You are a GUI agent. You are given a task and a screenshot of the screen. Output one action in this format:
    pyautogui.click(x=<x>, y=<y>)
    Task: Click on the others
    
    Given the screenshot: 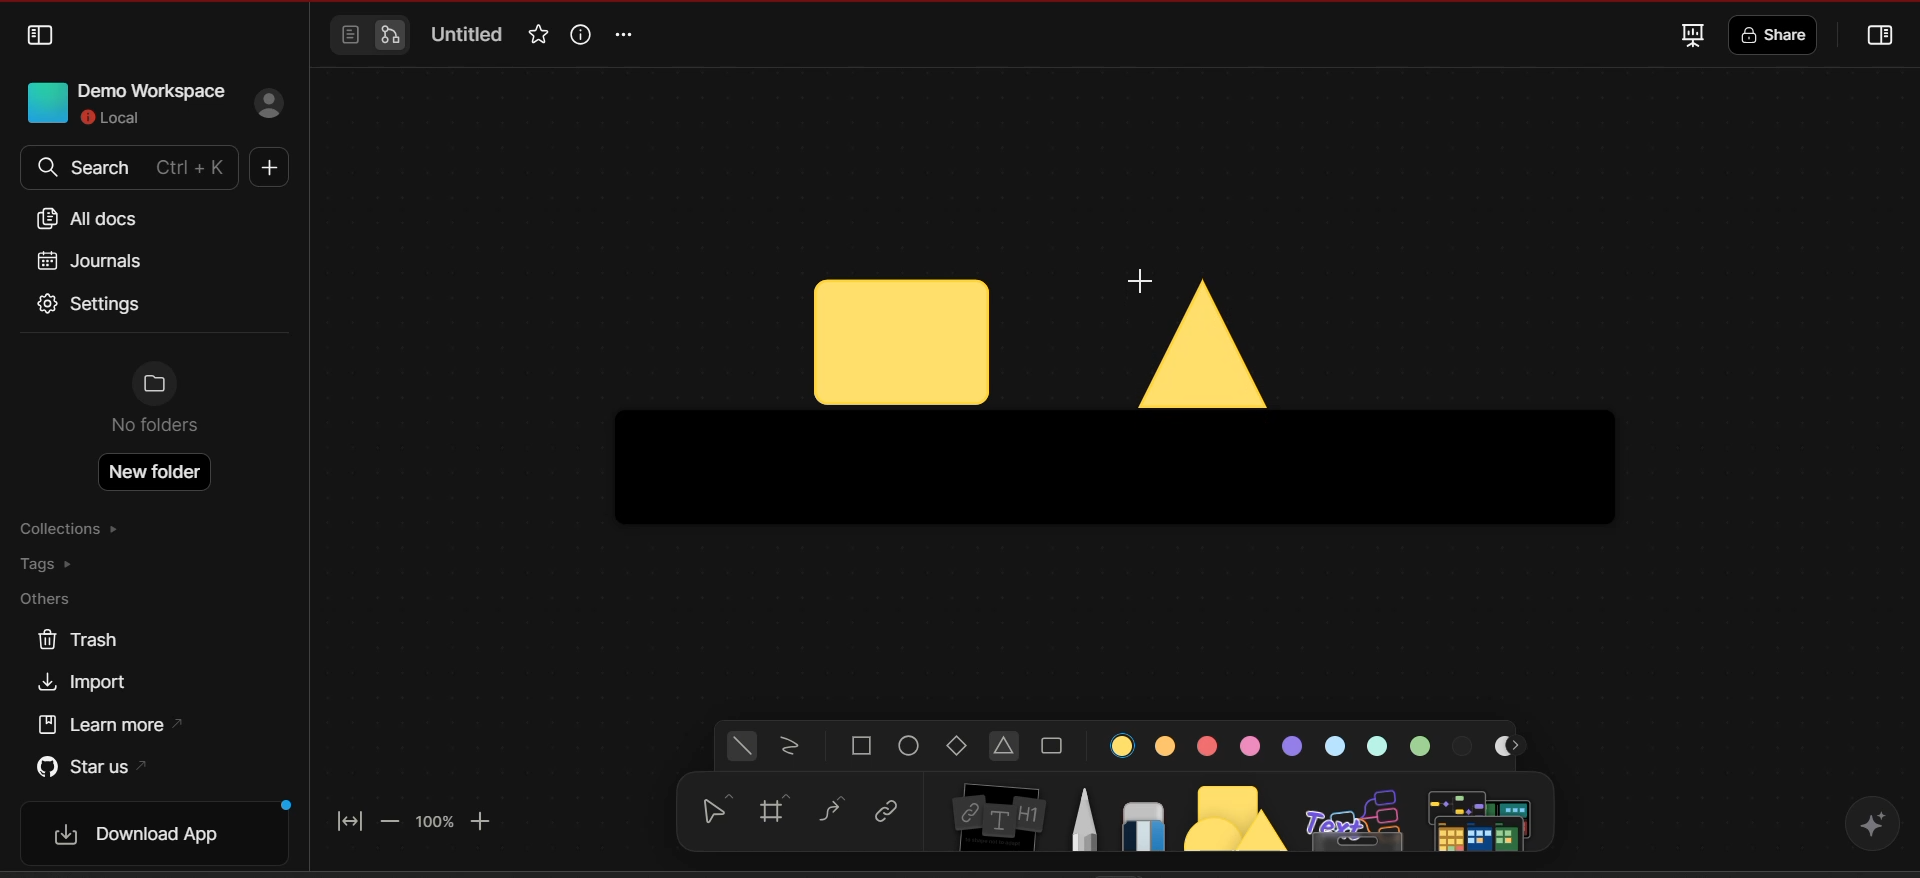 What is the action you would take?
    pyautogui.click(x=55, y=600)
    